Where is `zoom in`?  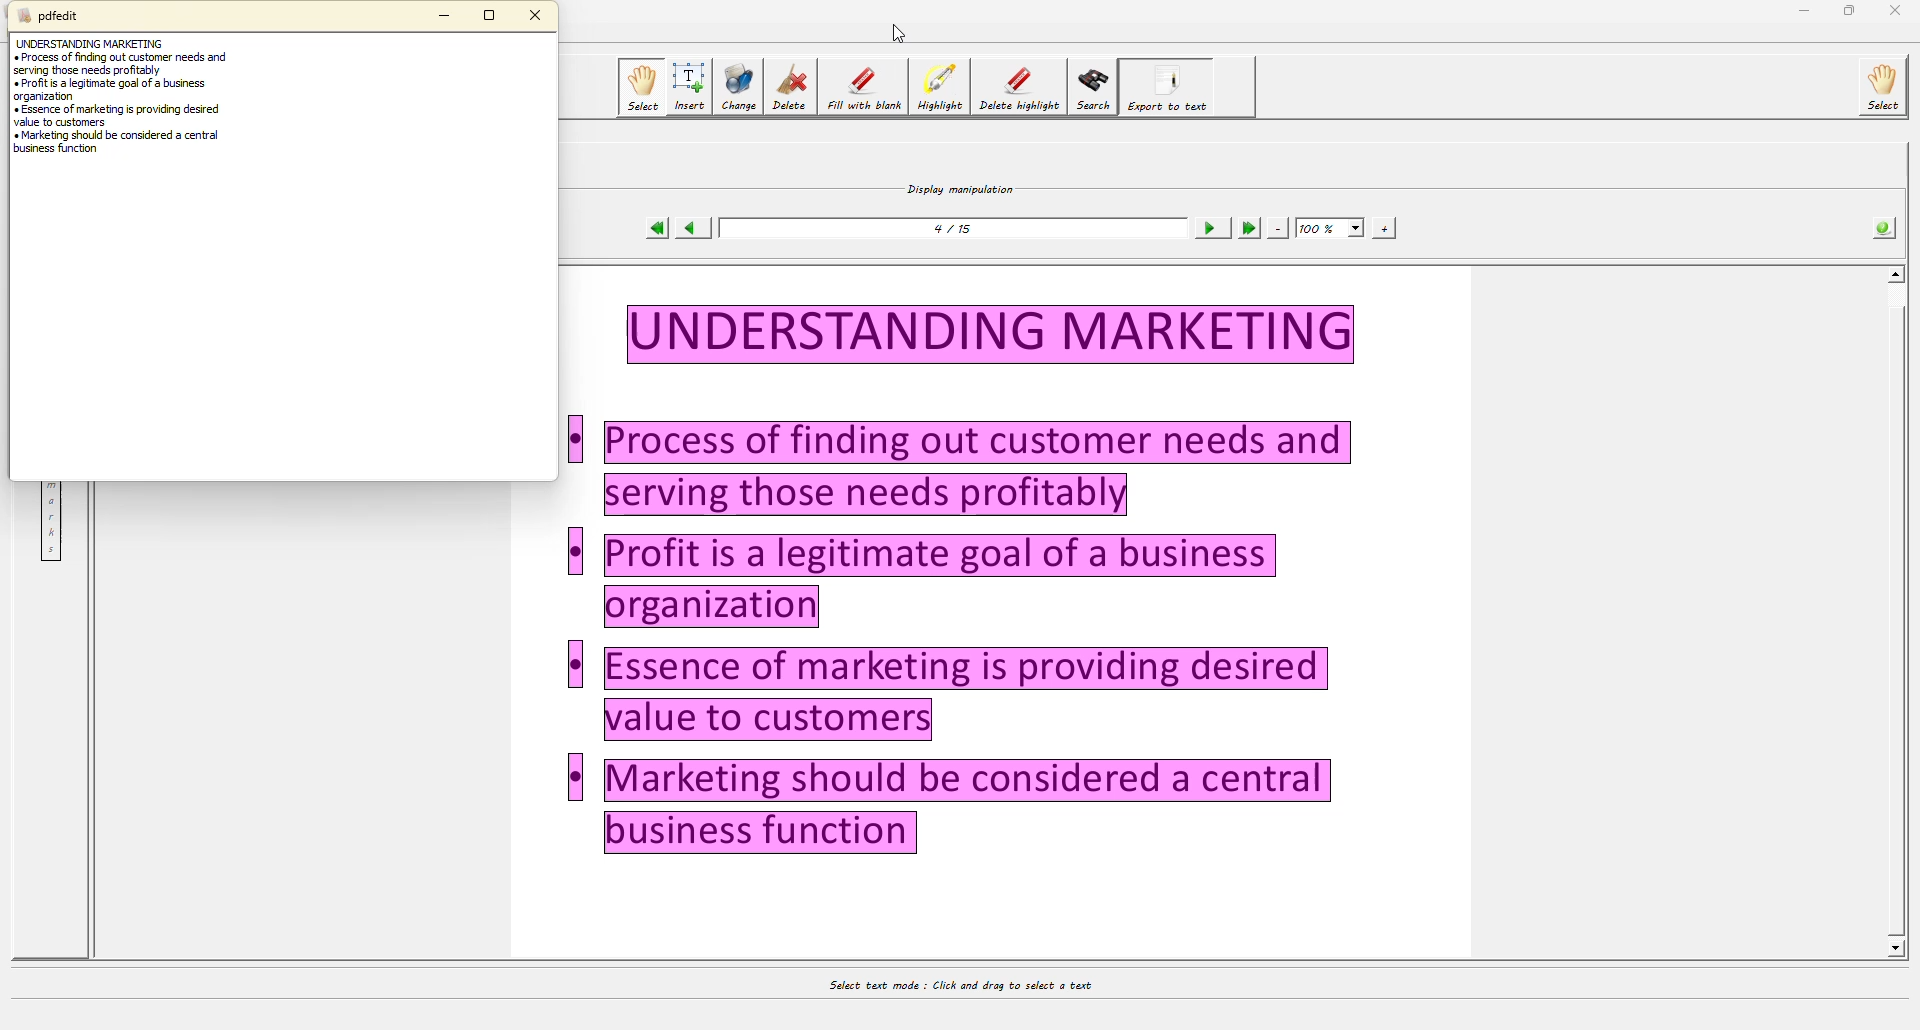 zoom in is located at coordinates (1384, 227).